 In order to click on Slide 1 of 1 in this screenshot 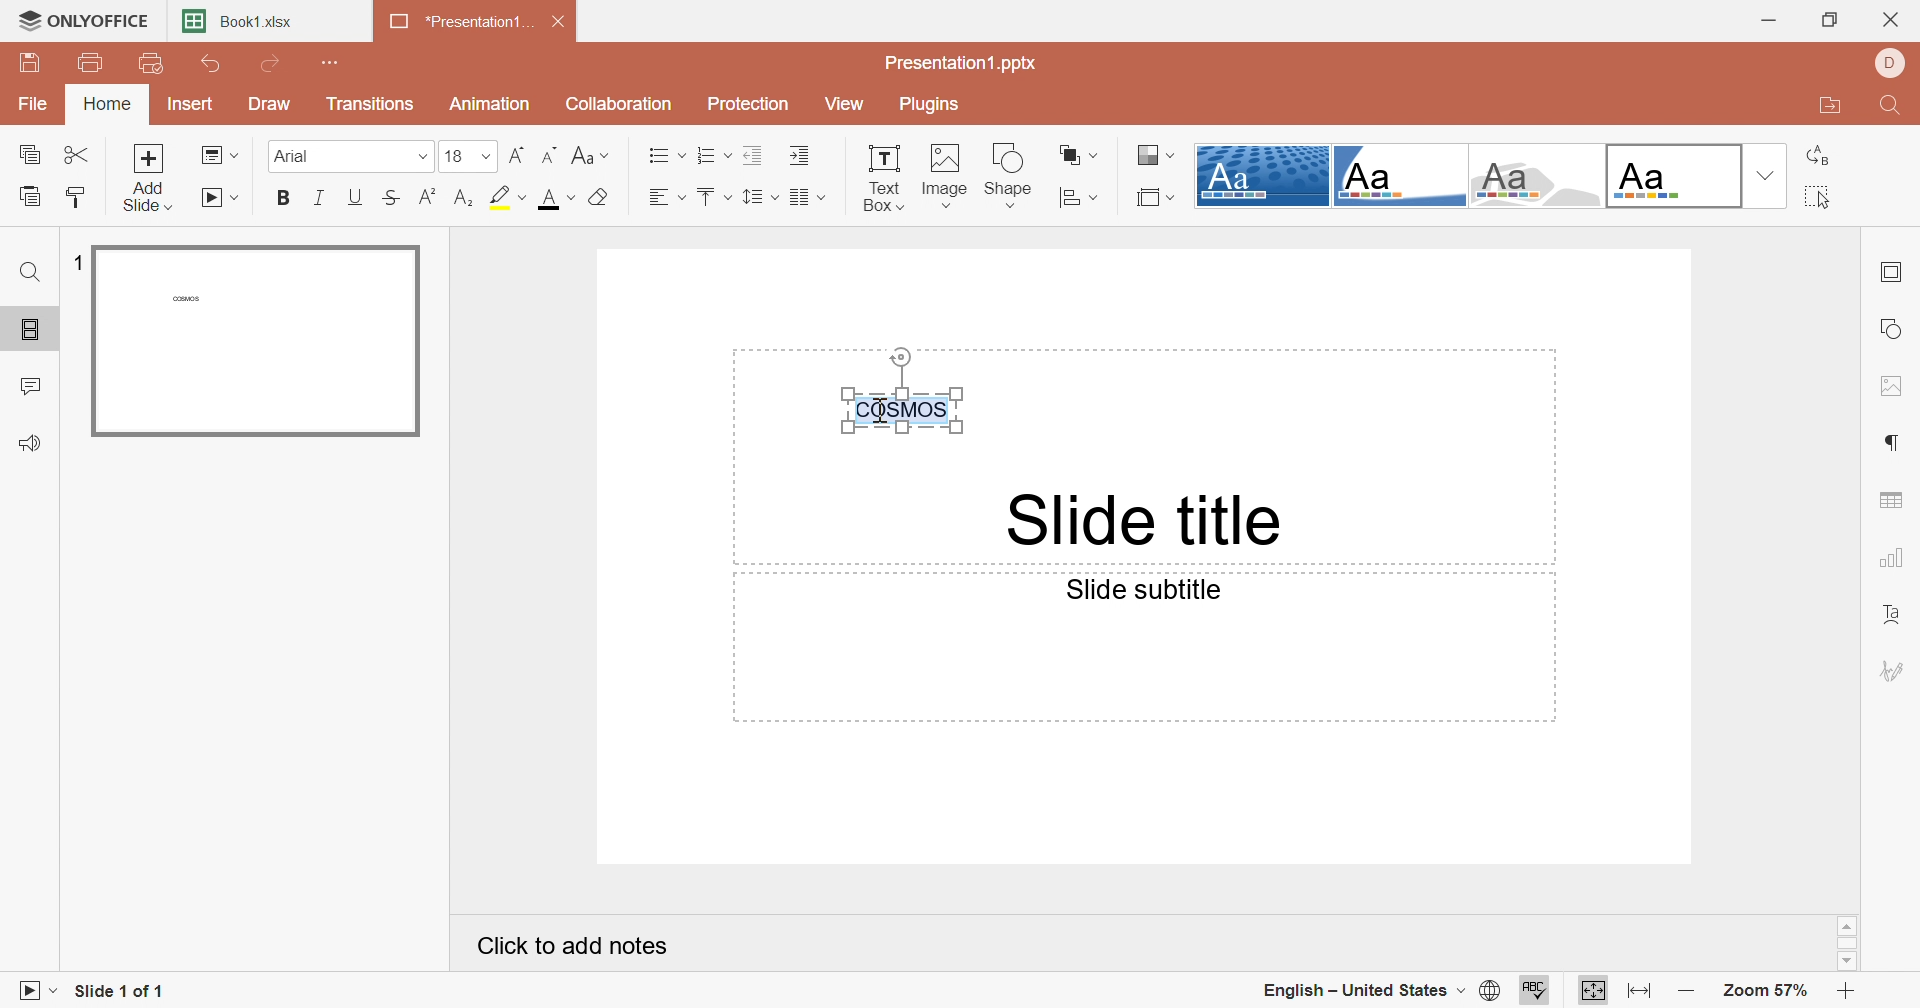, I will do `click(127, 990)`.